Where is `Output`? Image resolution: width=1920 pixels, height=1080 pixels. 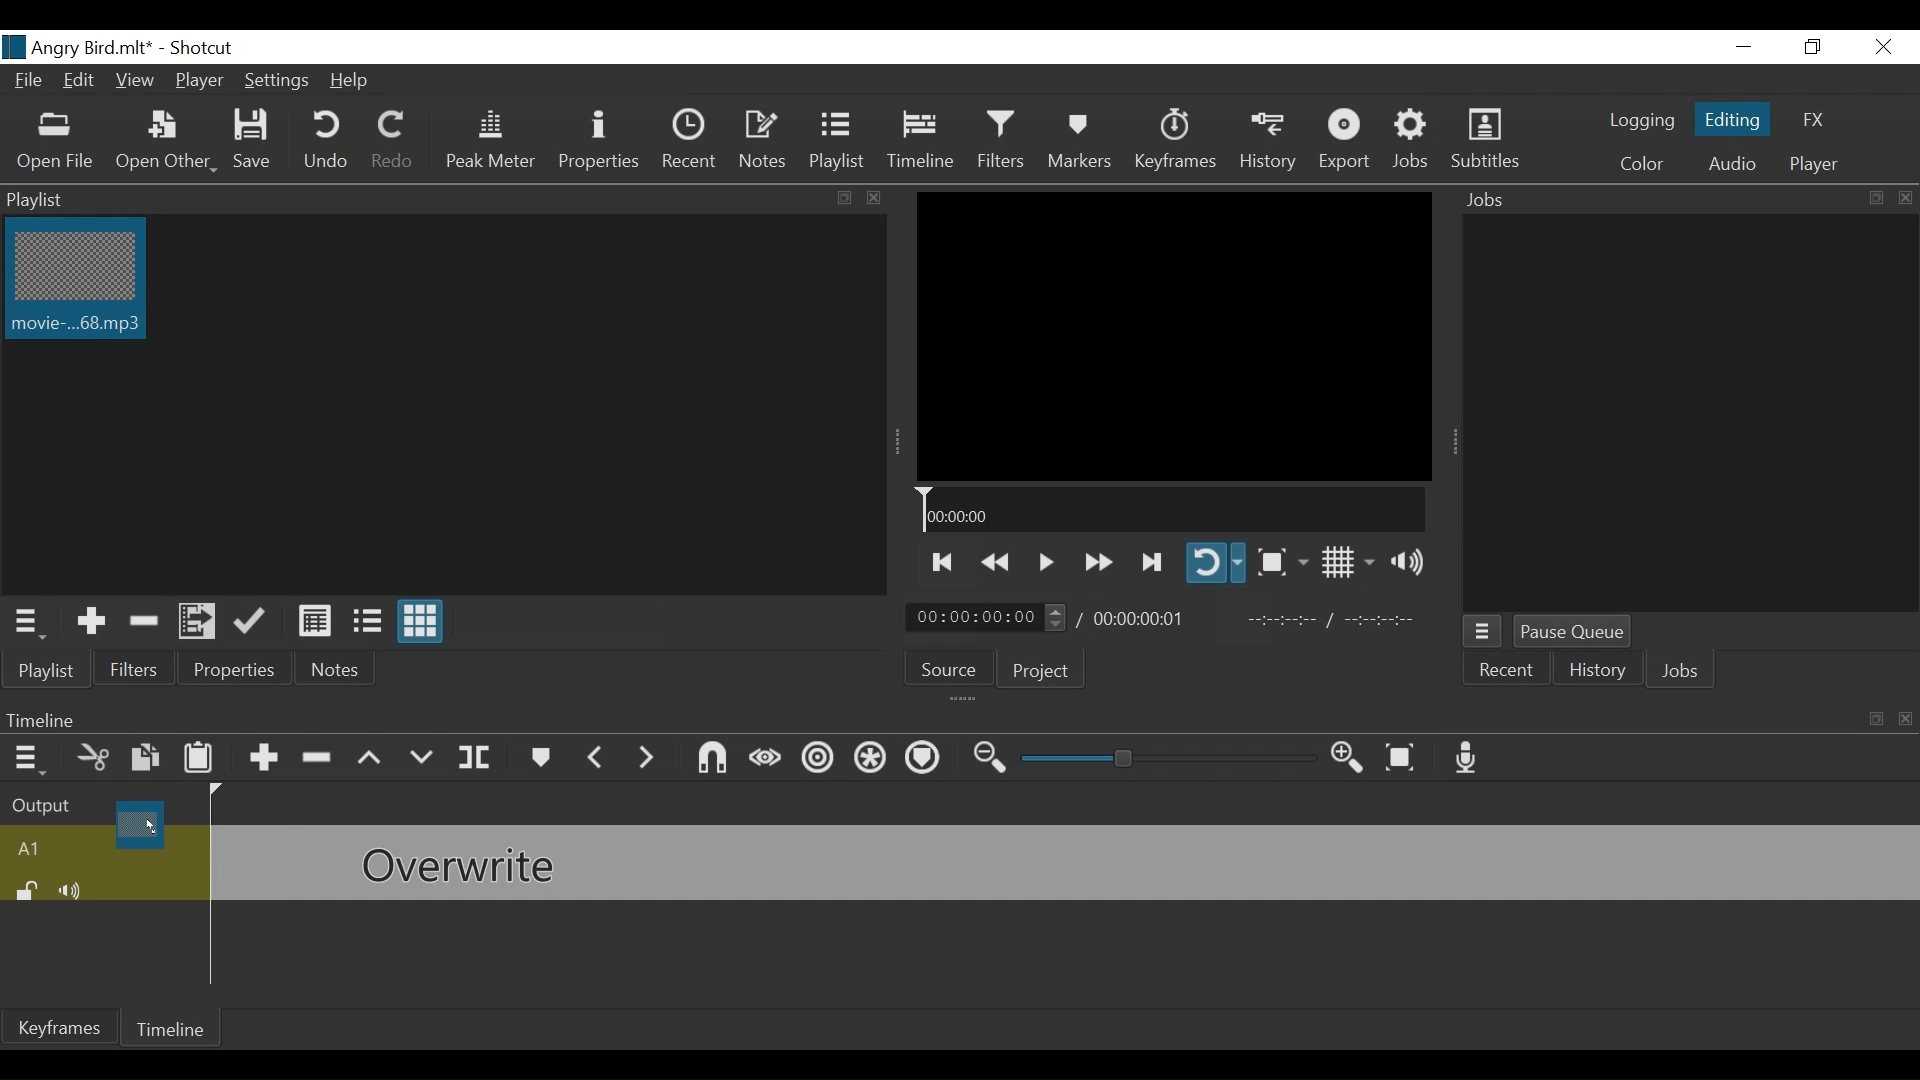 Output is located at coordinates (97, 801).